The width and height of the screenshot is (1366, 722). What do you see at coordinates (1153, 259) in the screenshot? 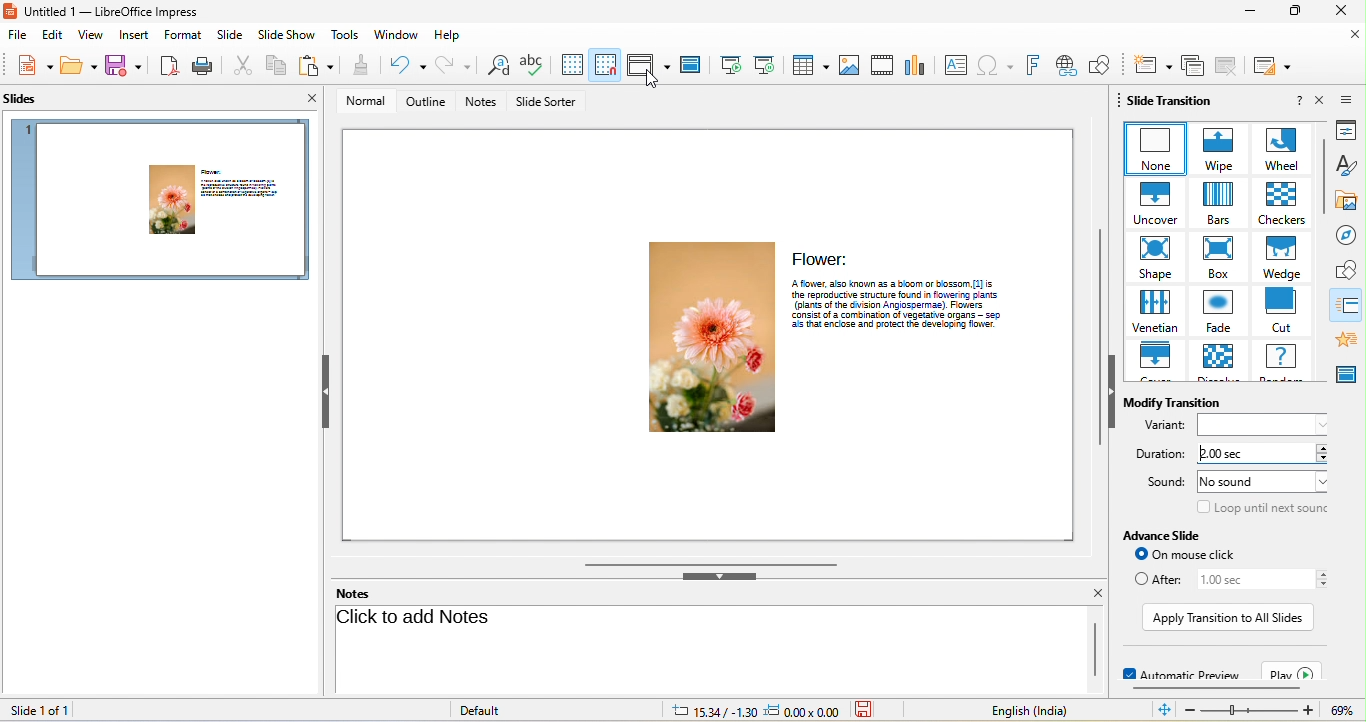
I see `shape` at bounding box center [1153, 259].